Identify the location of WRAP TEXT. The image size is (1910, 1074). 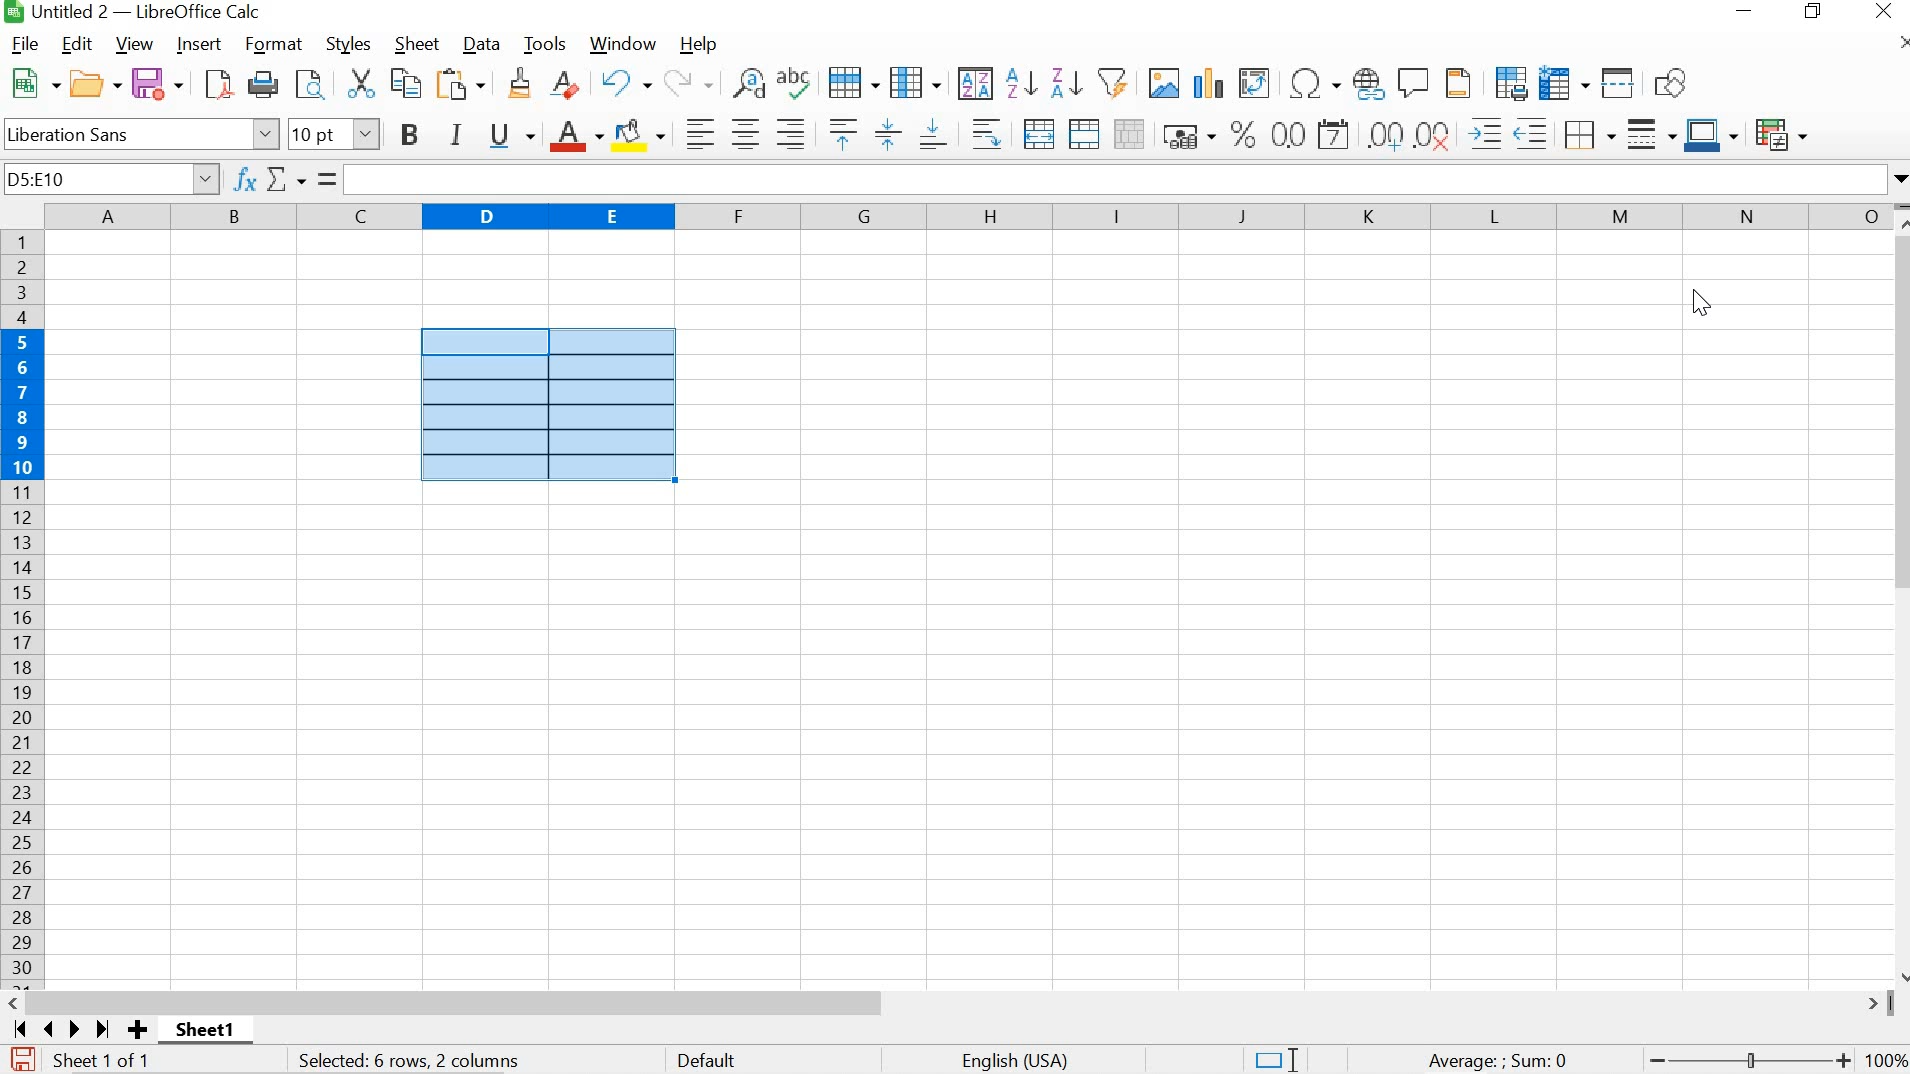
(987, 133).